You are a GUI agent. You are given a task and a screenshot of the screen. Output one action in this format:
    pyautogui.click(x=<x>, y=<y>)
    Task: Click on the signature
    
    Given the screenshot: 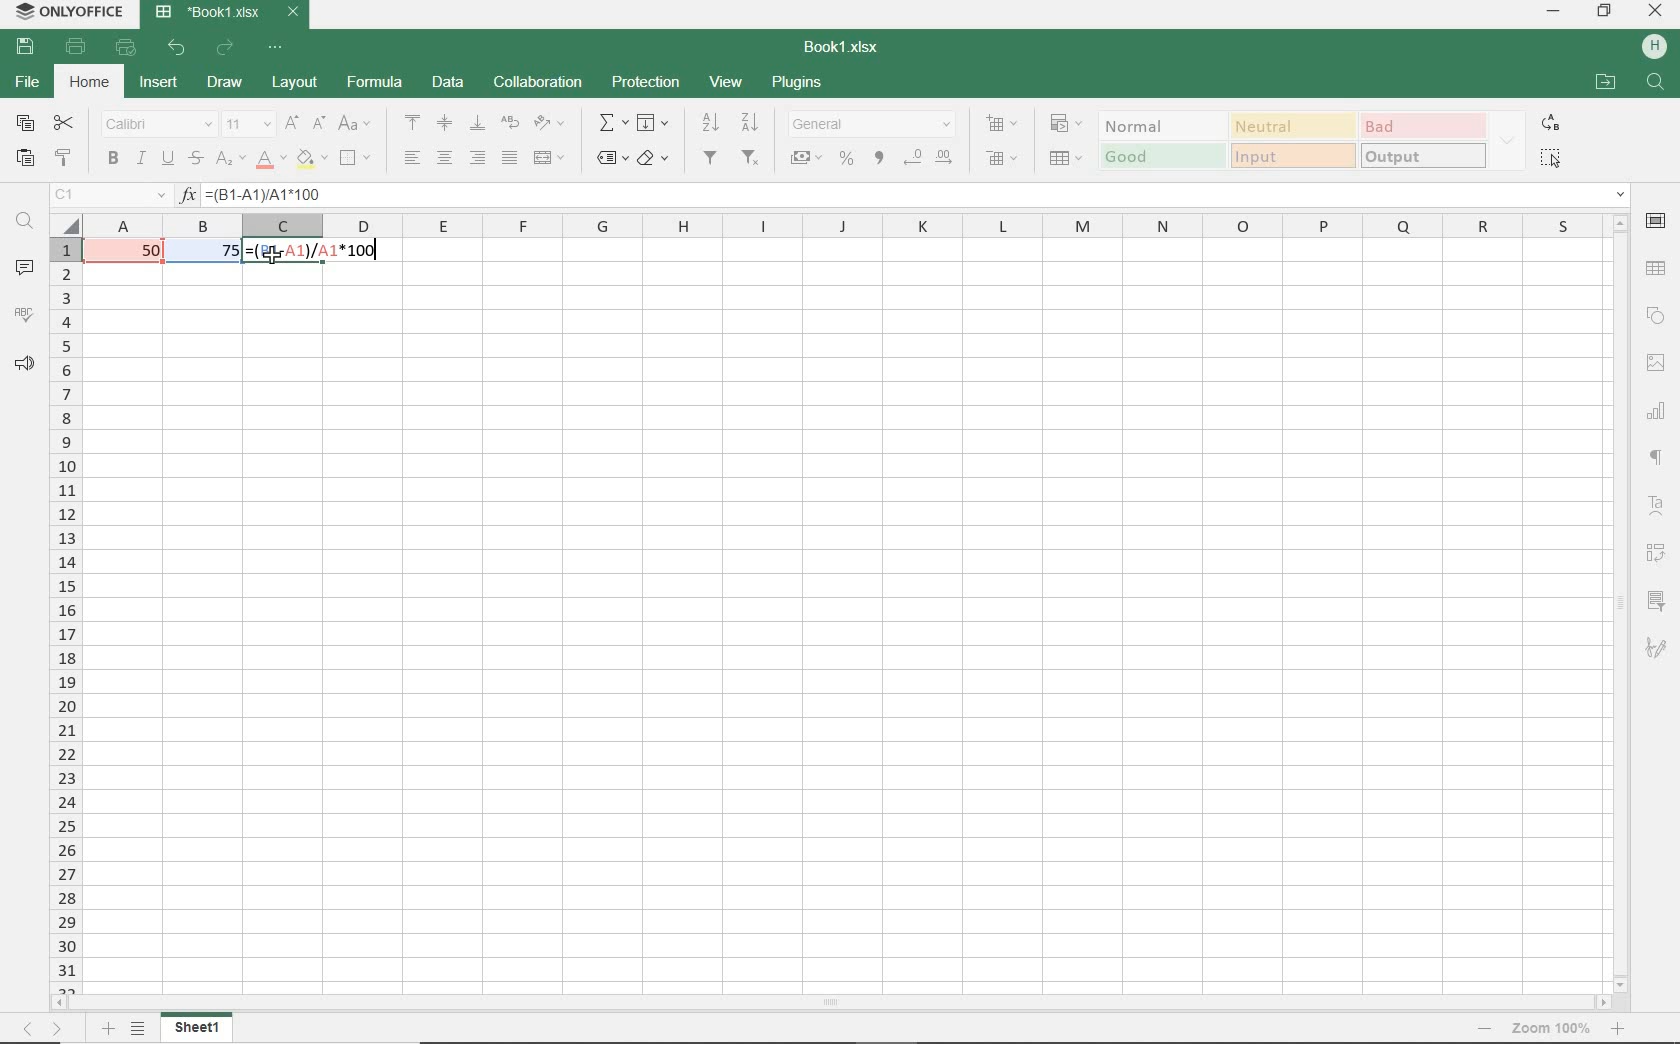 What is the action you would take?
    pyautogui.click(x=1661, y=648)
    